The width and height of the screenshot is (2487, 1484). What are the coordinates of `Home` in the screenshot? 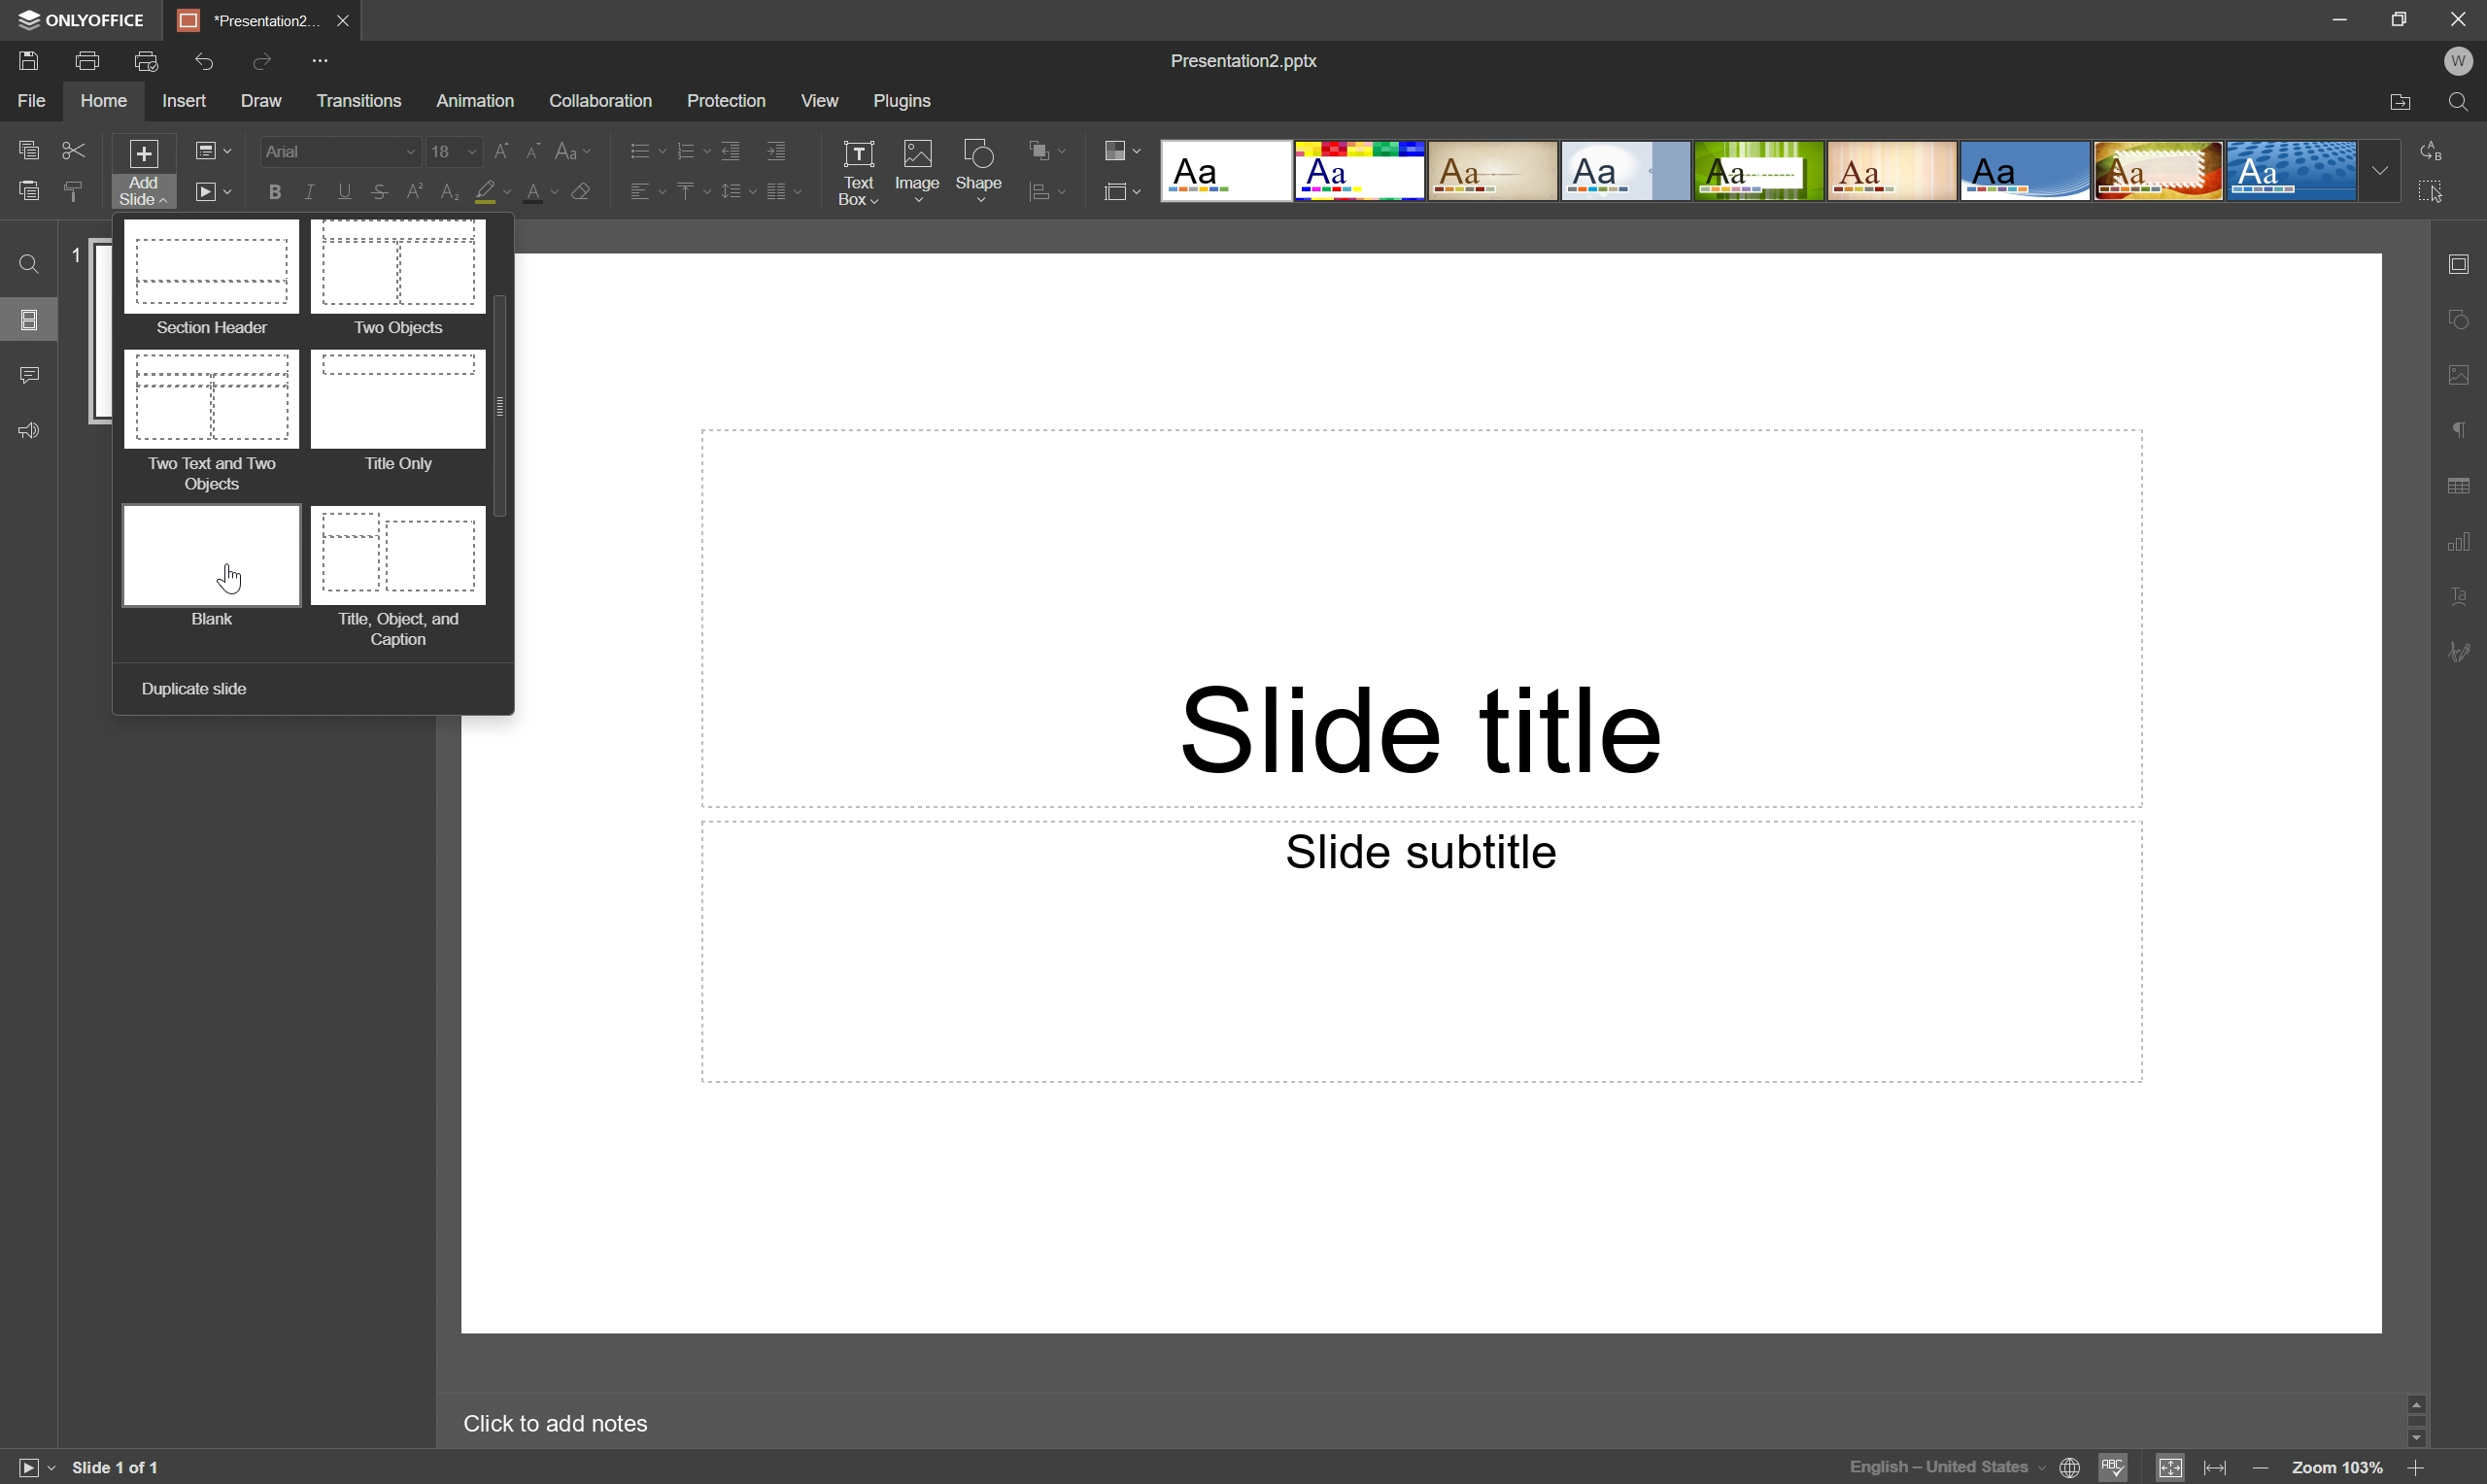 It's located at (107, 103).